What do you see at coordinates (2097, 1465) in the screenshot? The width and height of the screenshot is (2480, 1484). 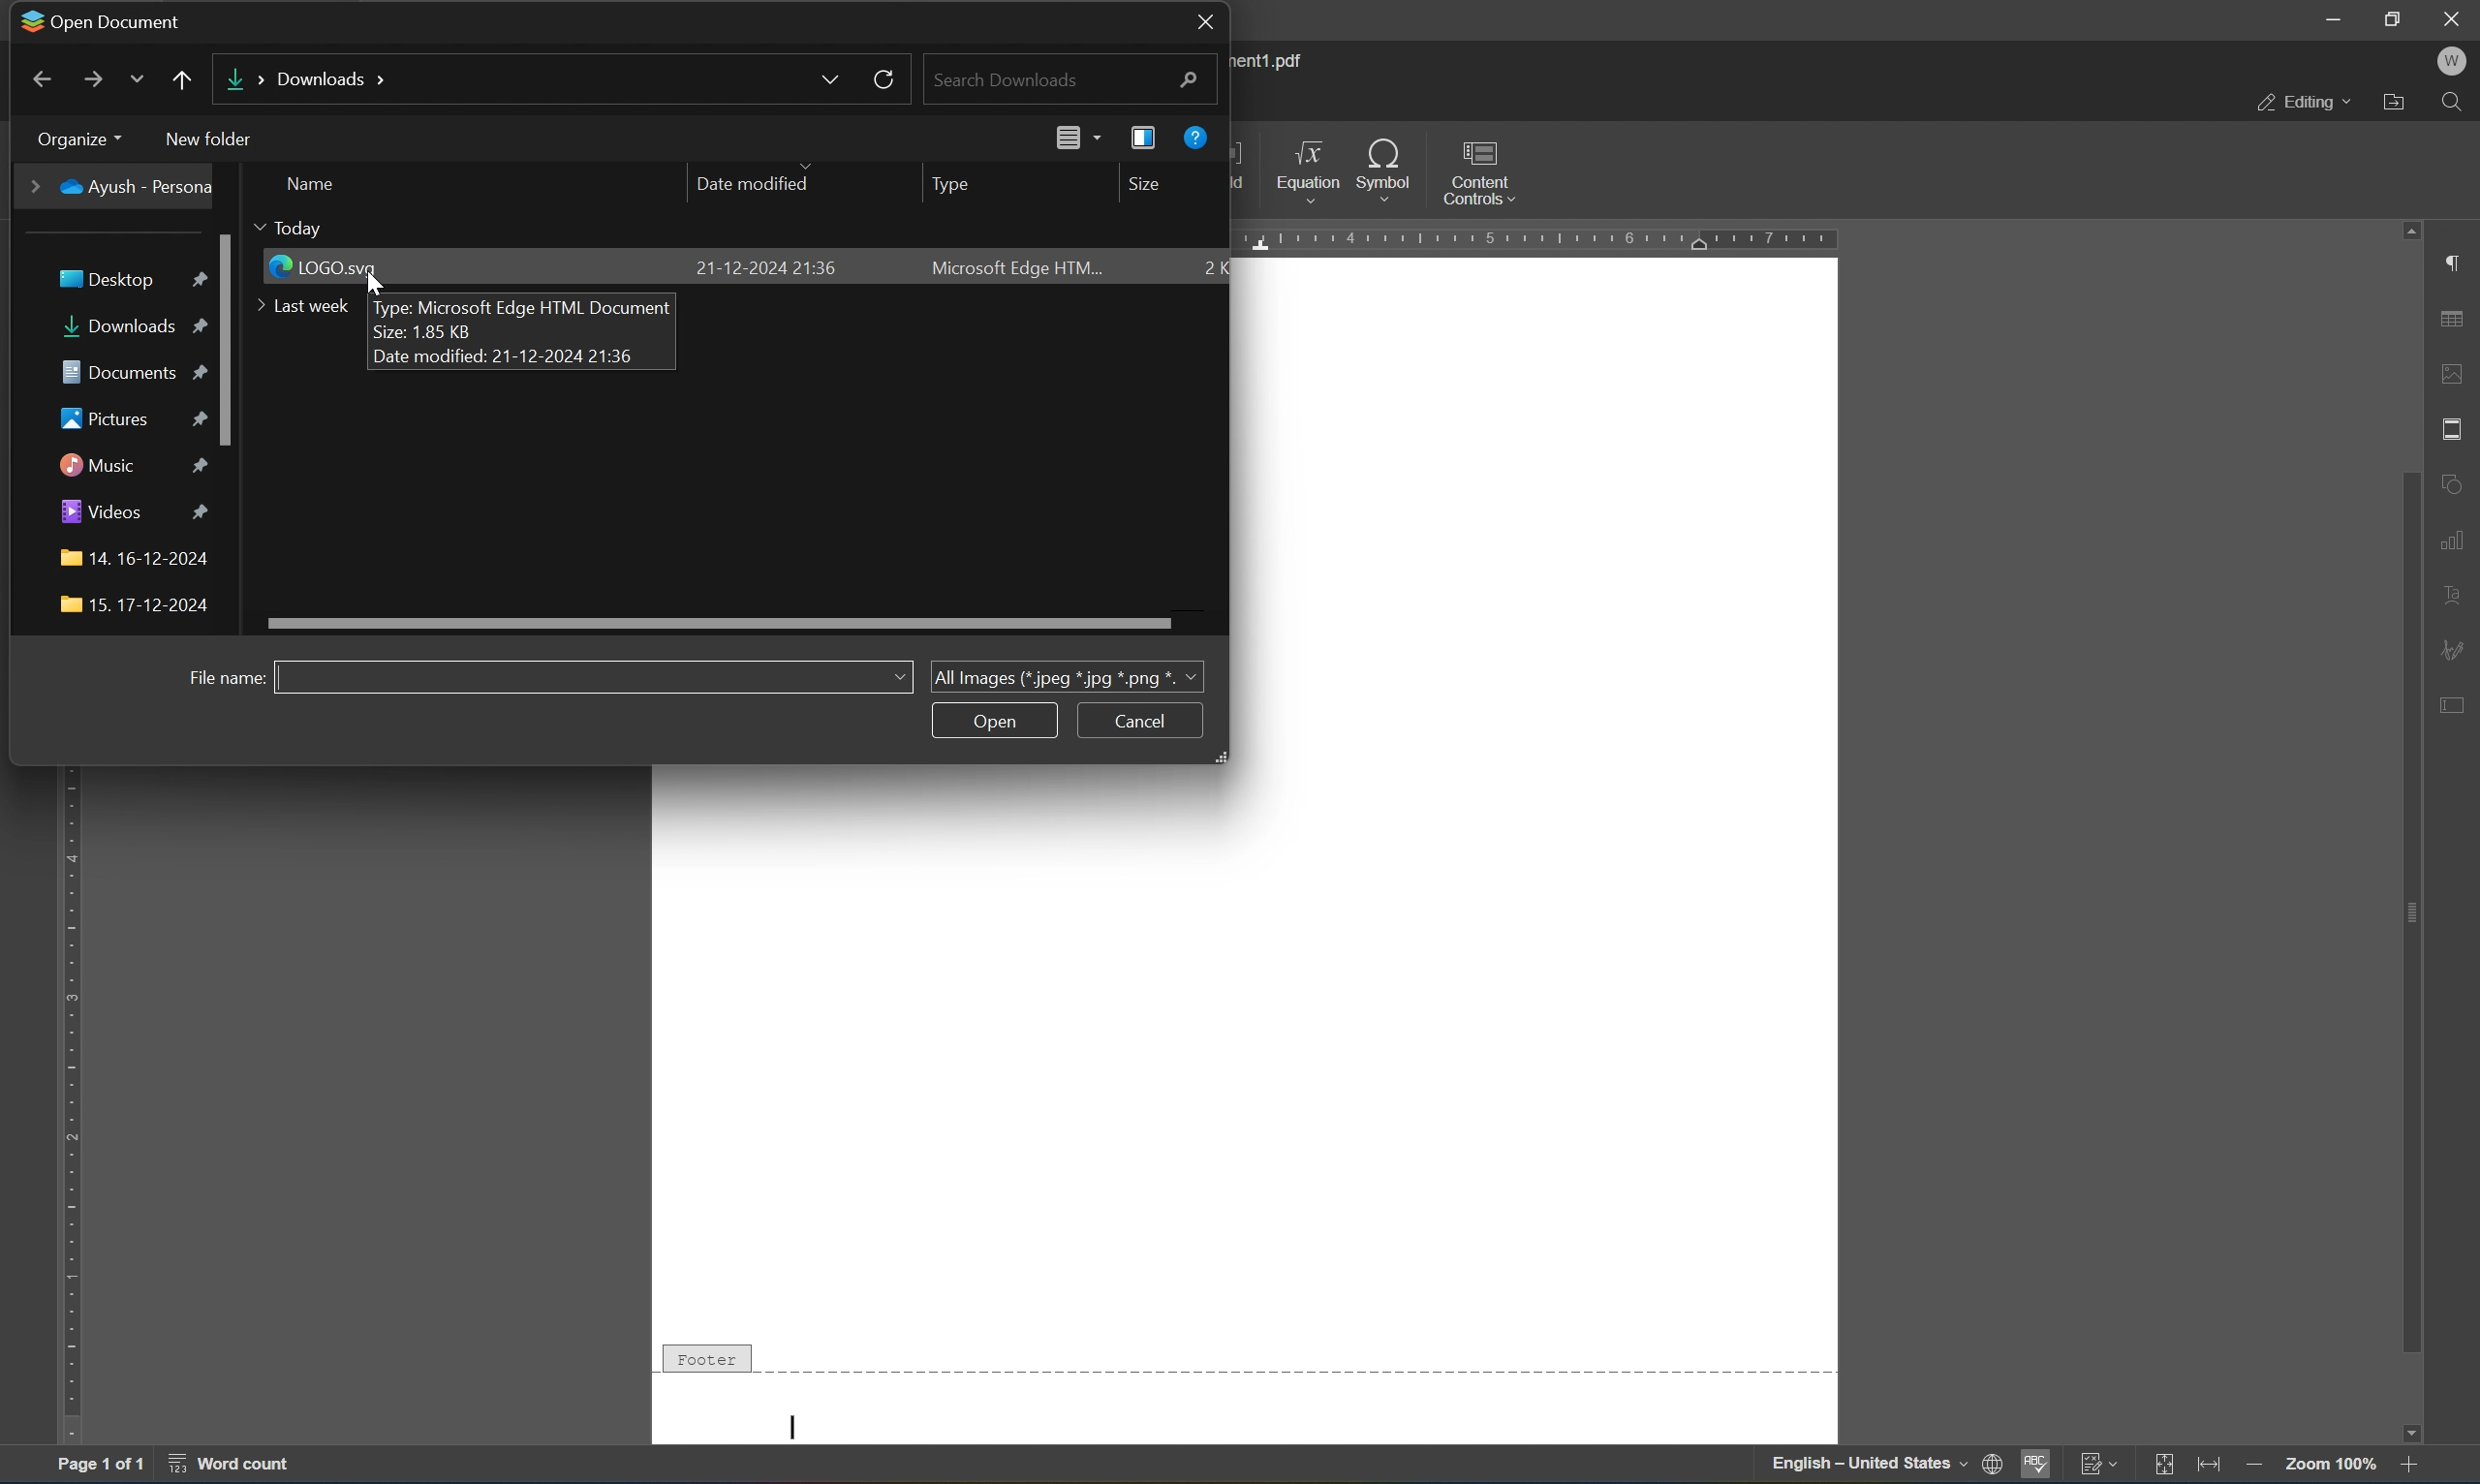 I see `track changes` at bounding box center [2097, 1465].